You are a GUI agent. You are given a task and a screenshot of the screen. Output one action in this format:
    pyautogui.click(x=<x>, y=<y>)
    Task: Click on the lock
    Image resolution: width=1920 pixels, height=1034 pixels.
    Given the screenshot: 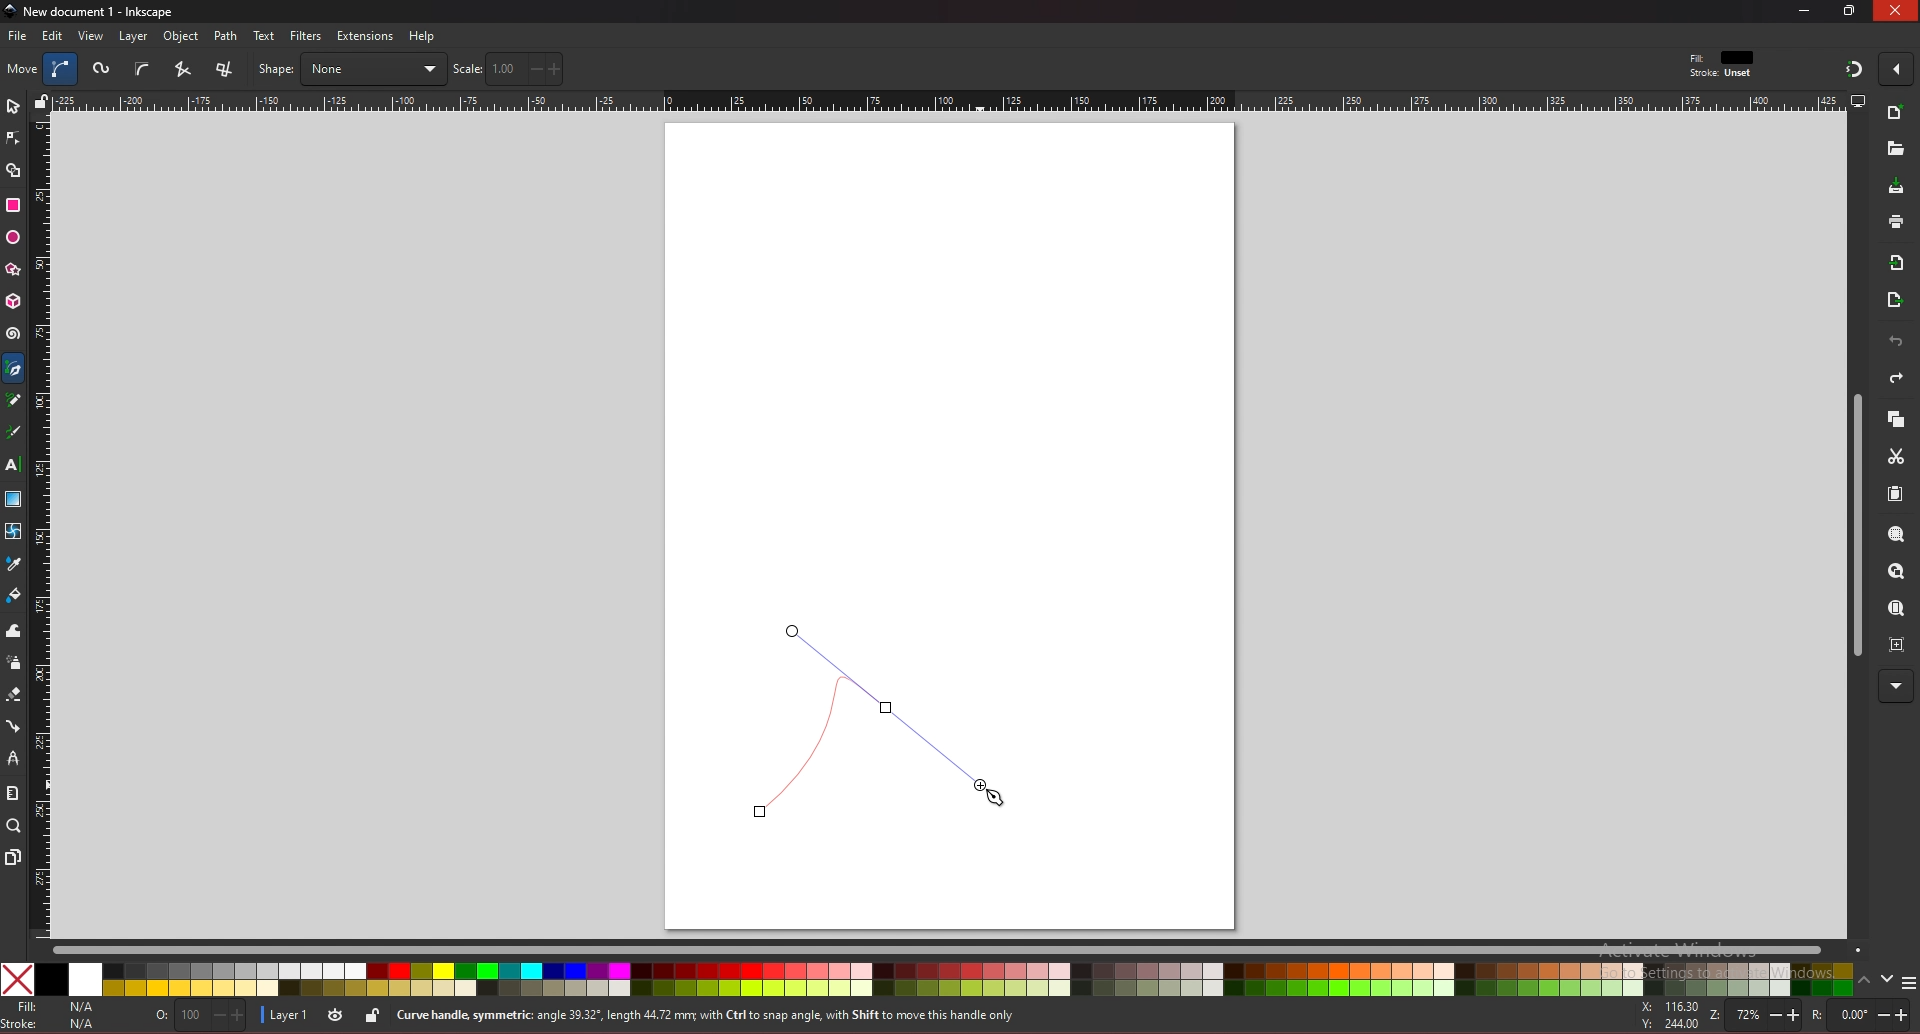 What is the action you would take?
    pyautogui.click(x=372, y=1015)
    